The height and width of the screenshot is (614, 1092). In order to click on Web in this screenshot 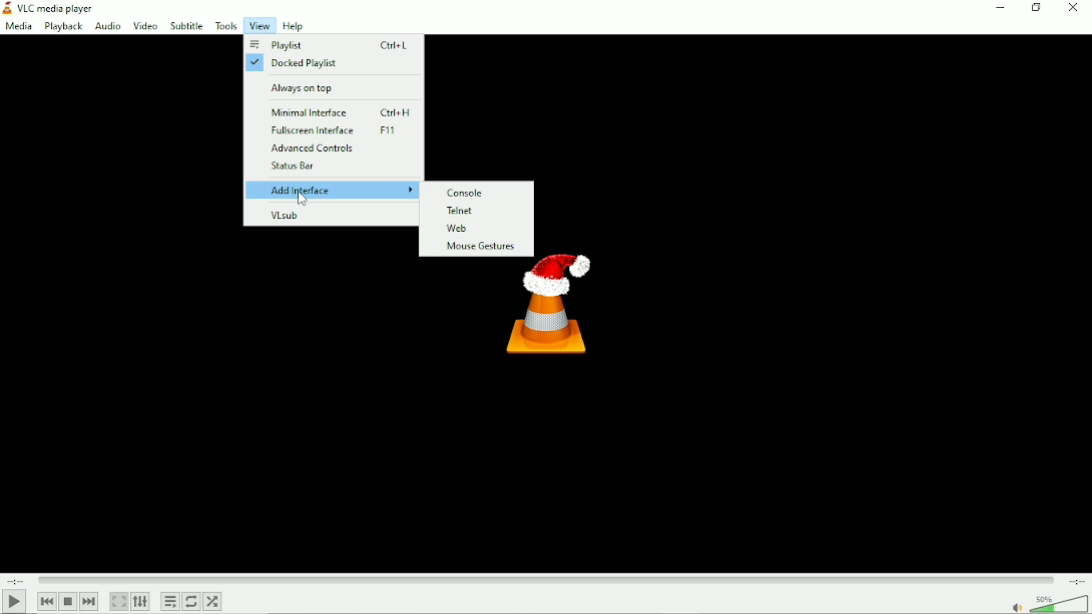, I will do `click(478, 228)`.